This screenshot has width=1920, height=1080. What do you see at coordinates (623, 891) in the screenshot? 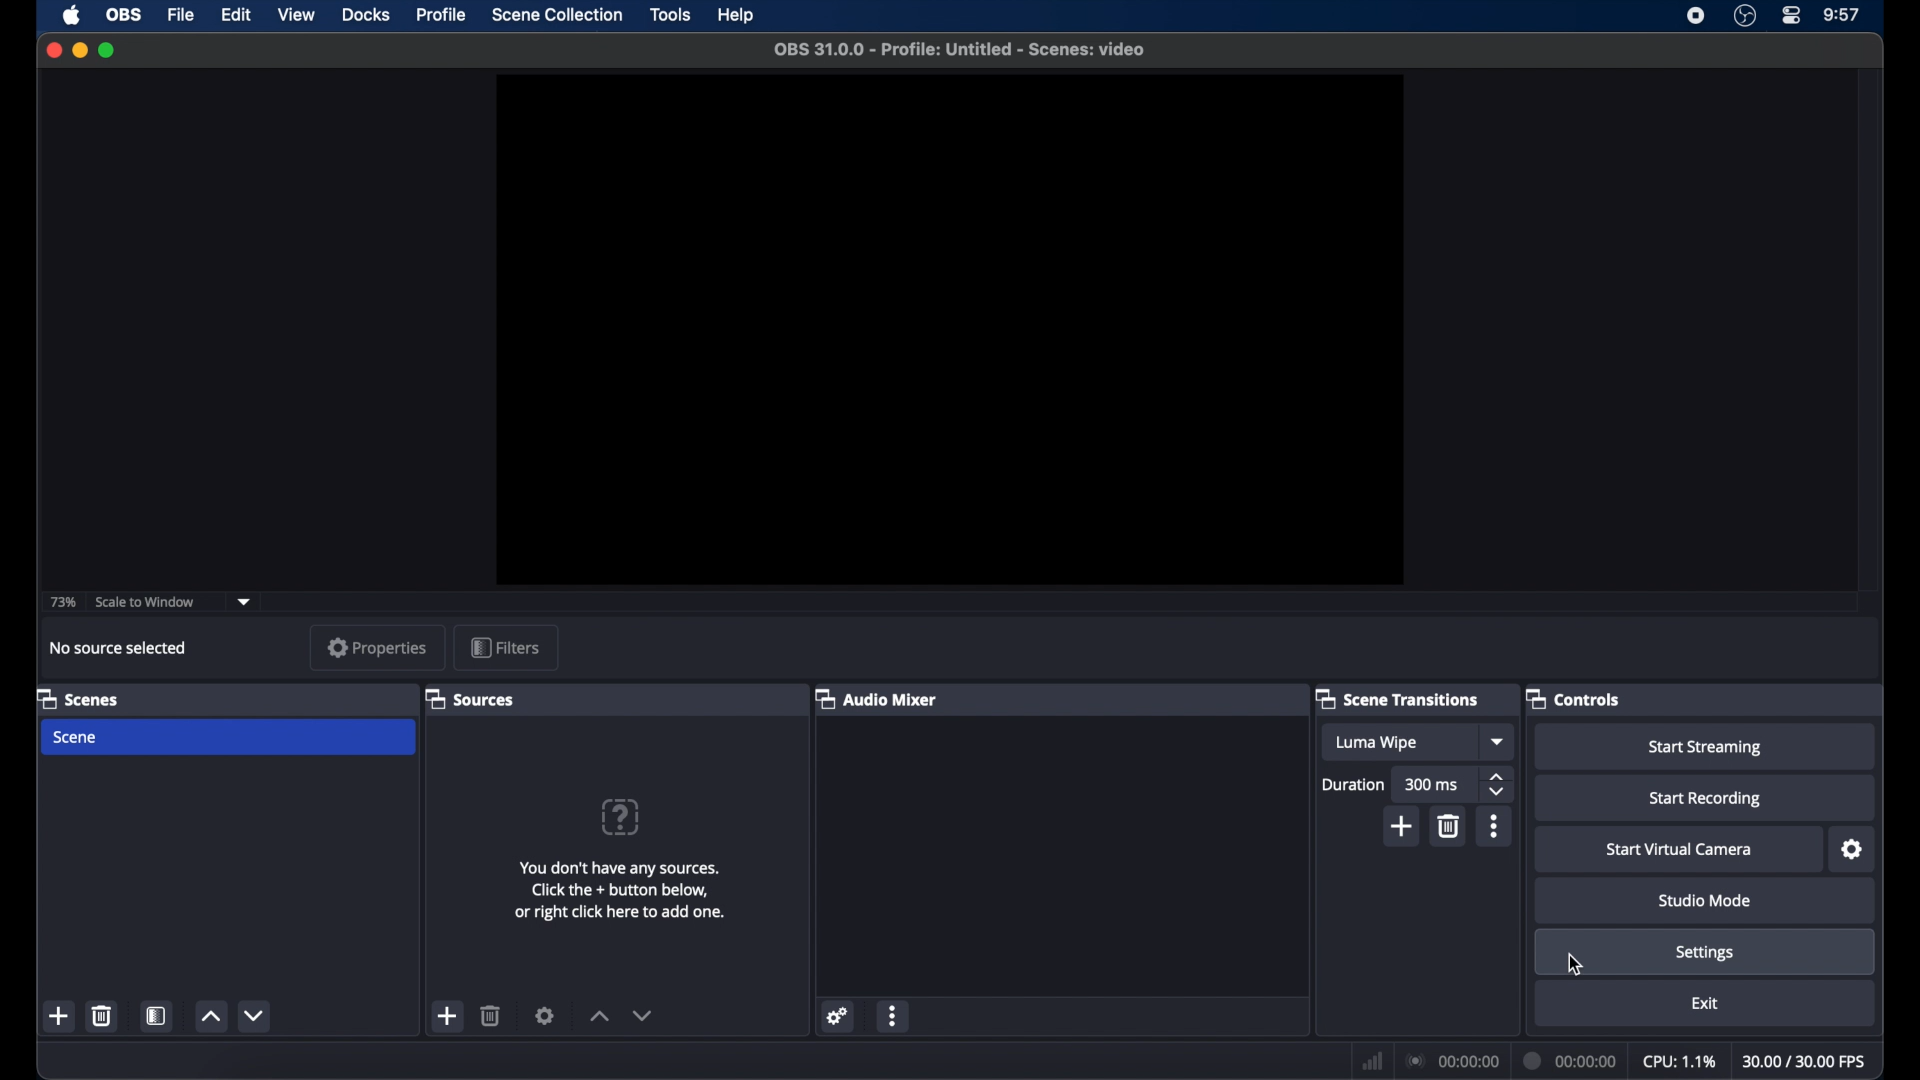
I see `add sources information` at bounding box center [623, 891].